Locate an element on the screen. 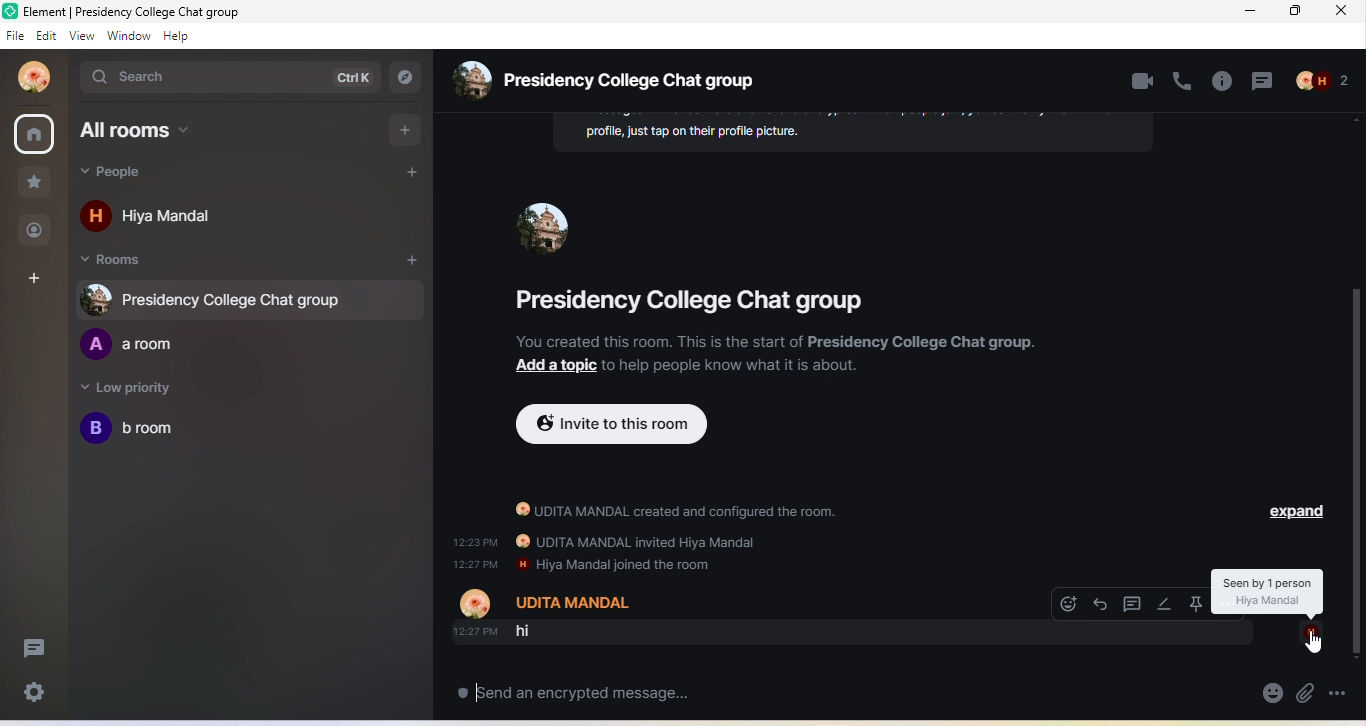  precidency college chat group is located at coordinates (700, 299).